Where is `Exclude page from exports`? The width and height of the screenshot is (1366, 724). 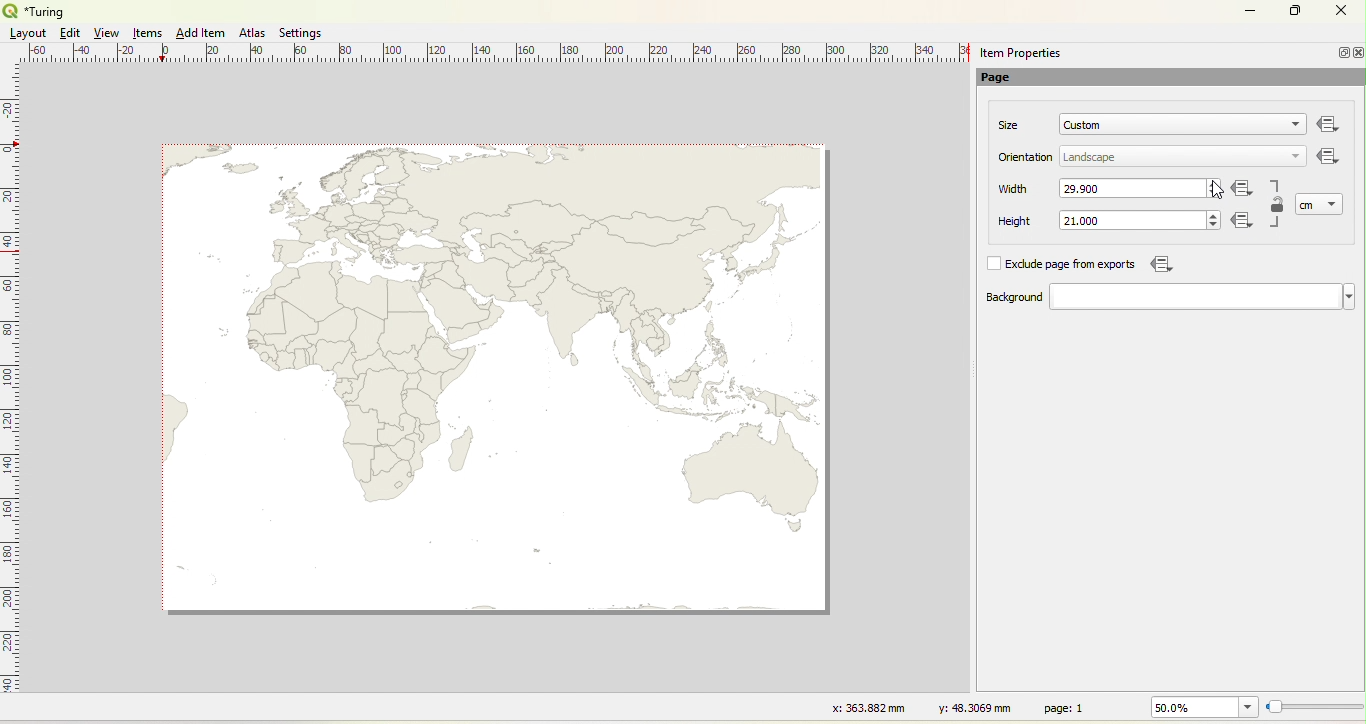 Exclude page from exports is located at coordinates (1074, 265).